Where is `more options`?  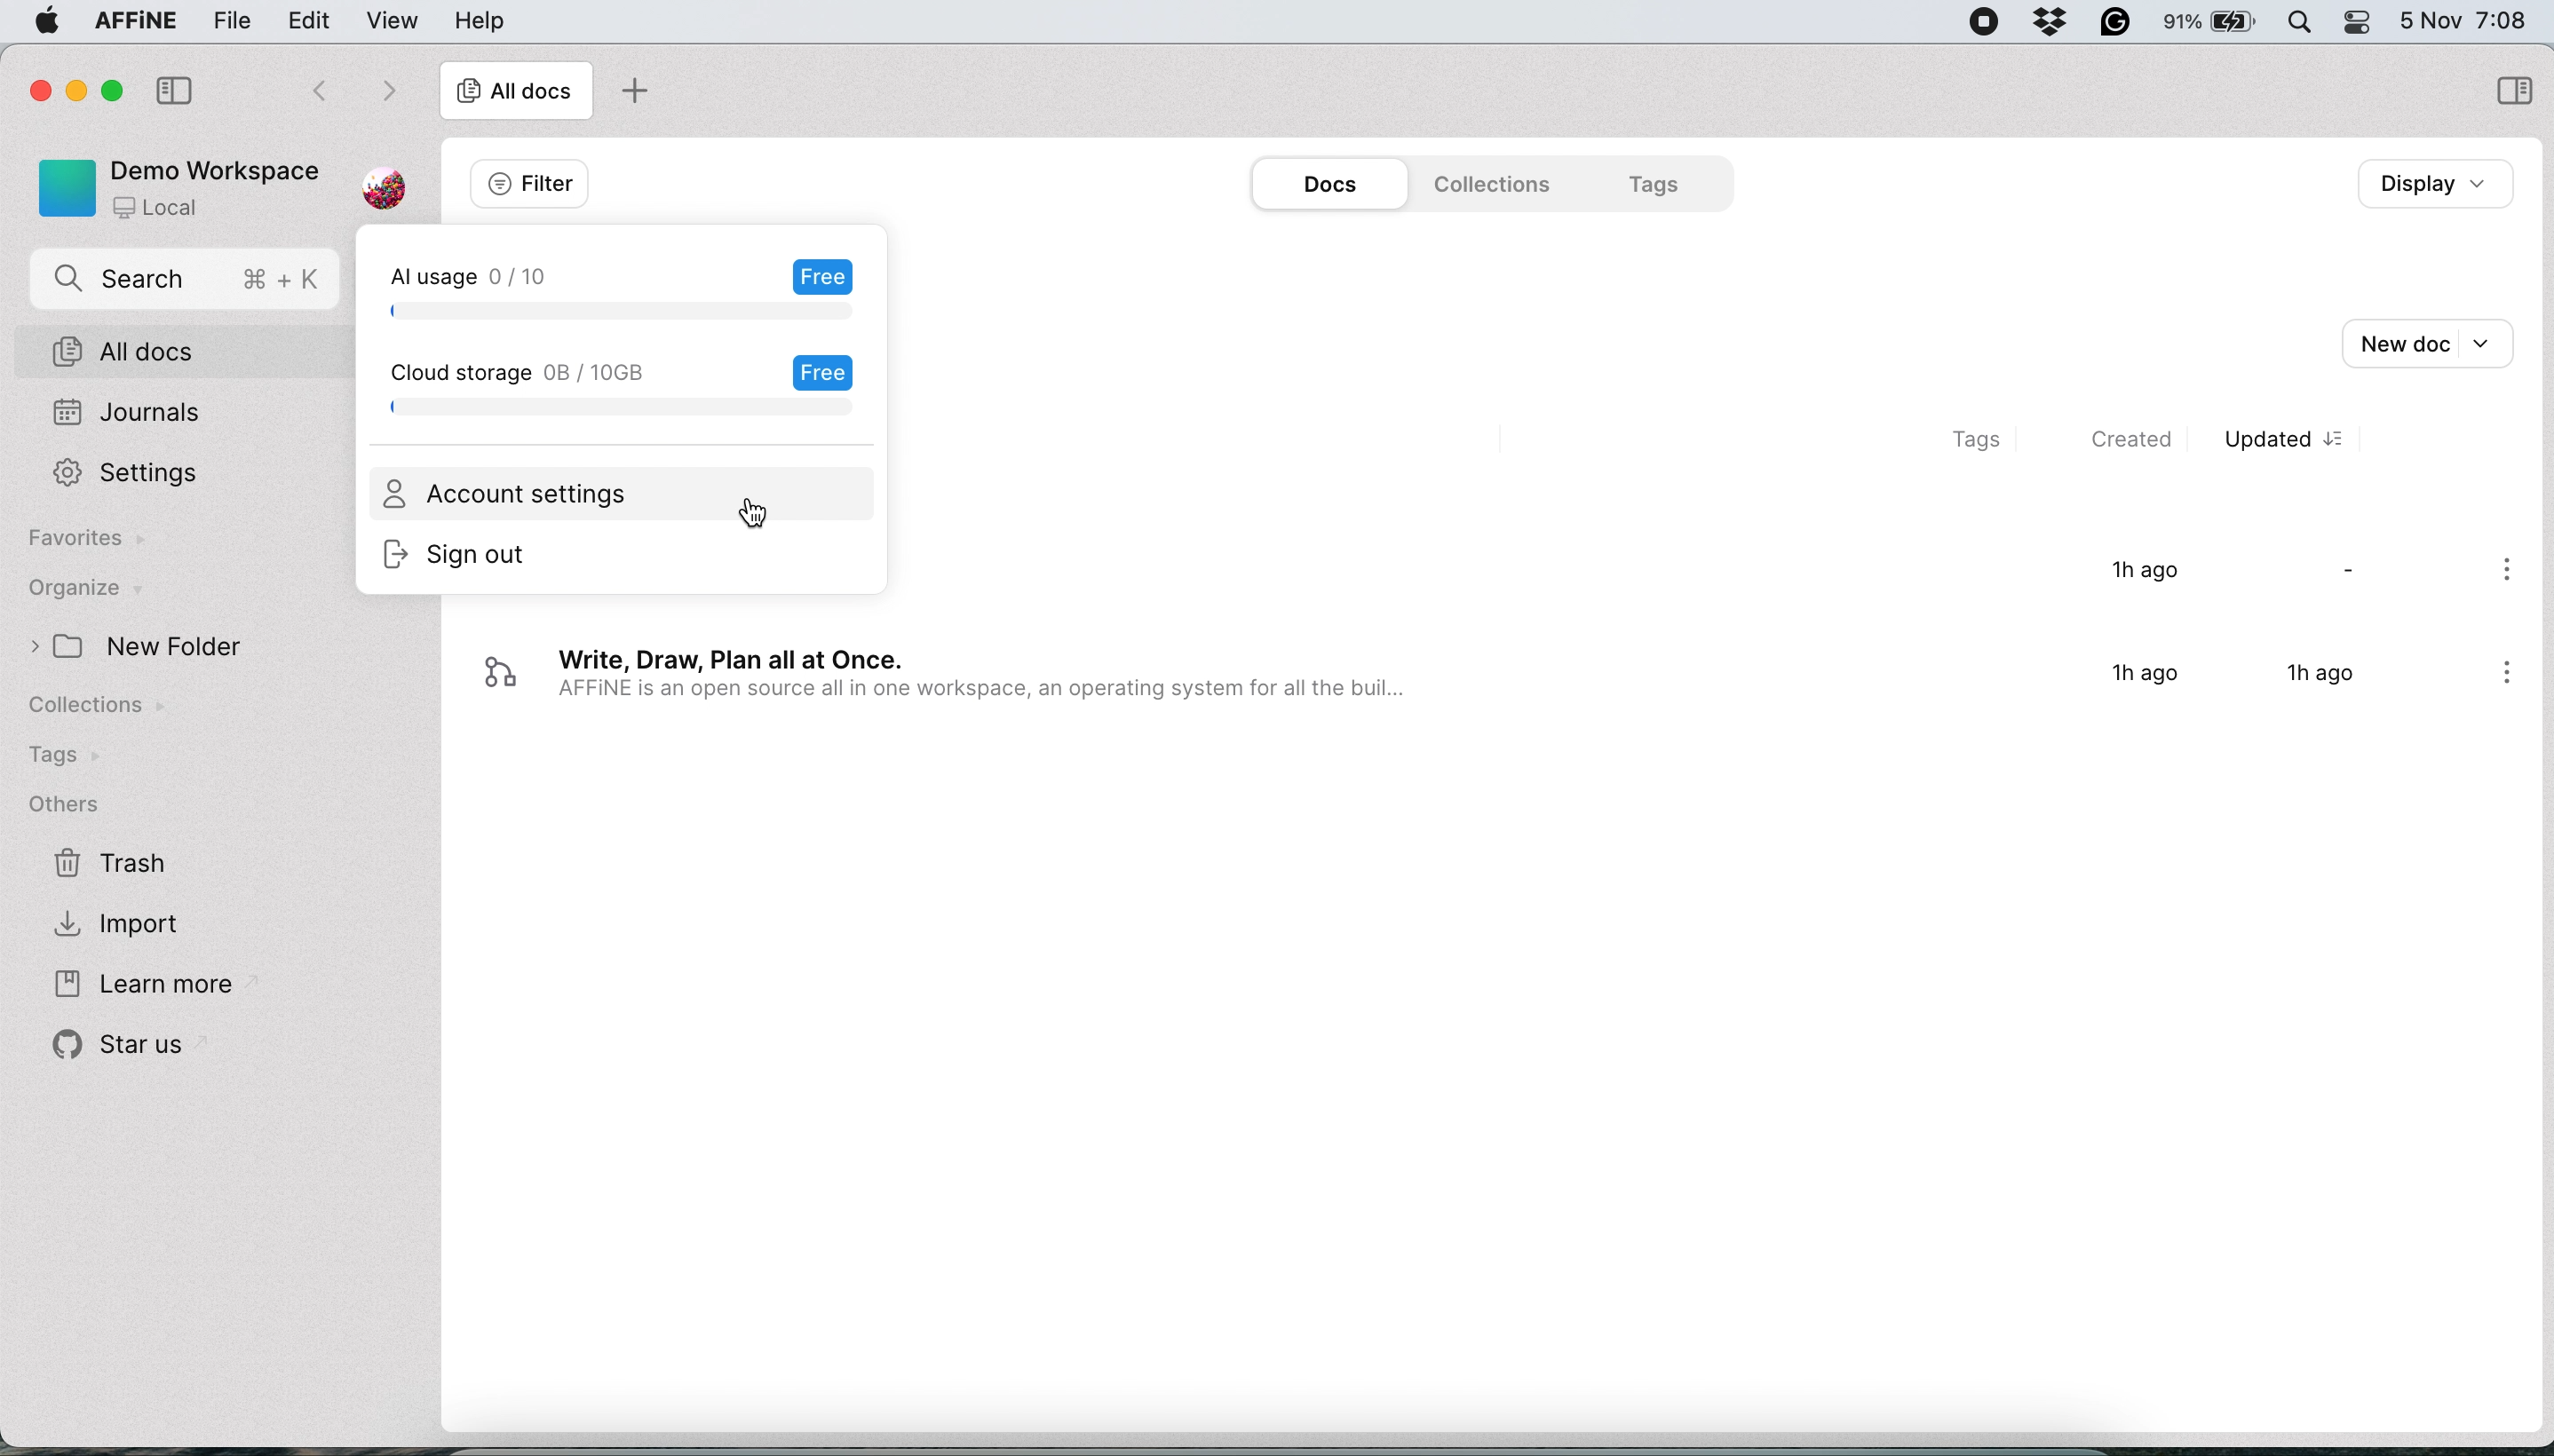 more options is located at coordinates (2497, 678).